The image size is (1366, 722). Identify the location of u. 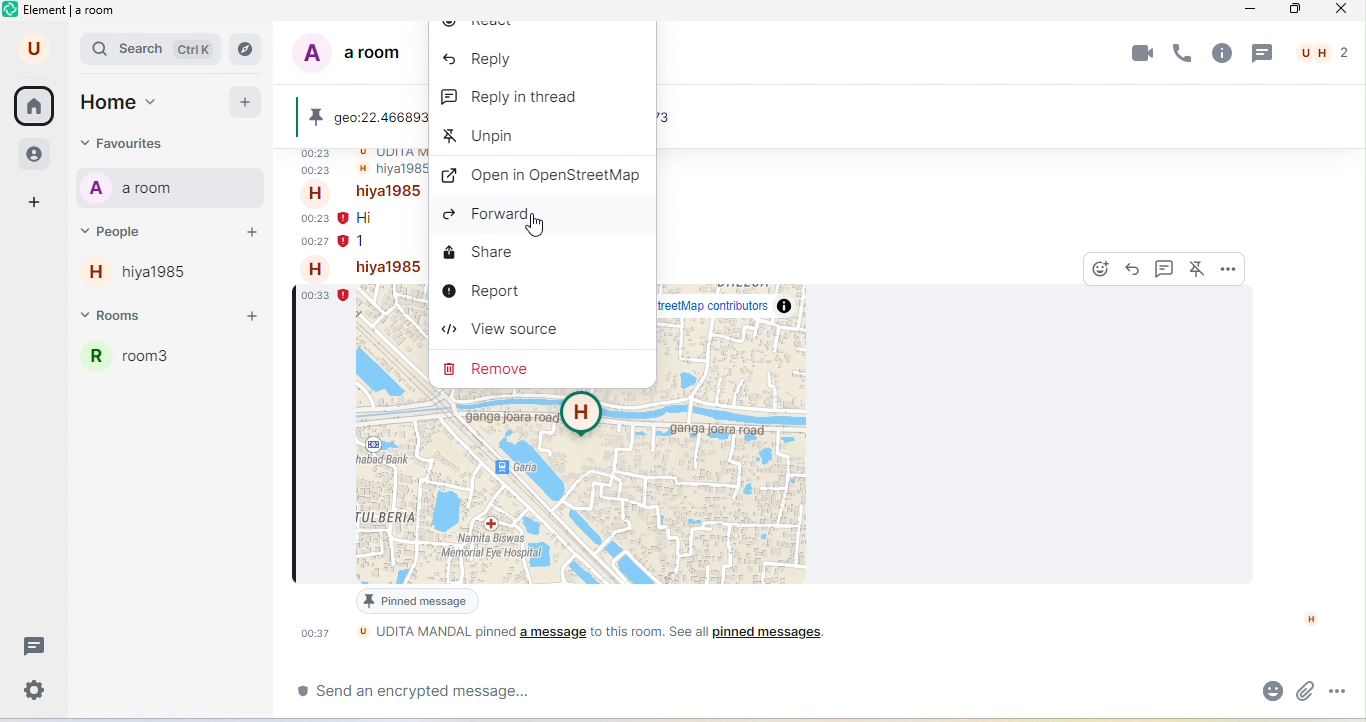
(29, 50).